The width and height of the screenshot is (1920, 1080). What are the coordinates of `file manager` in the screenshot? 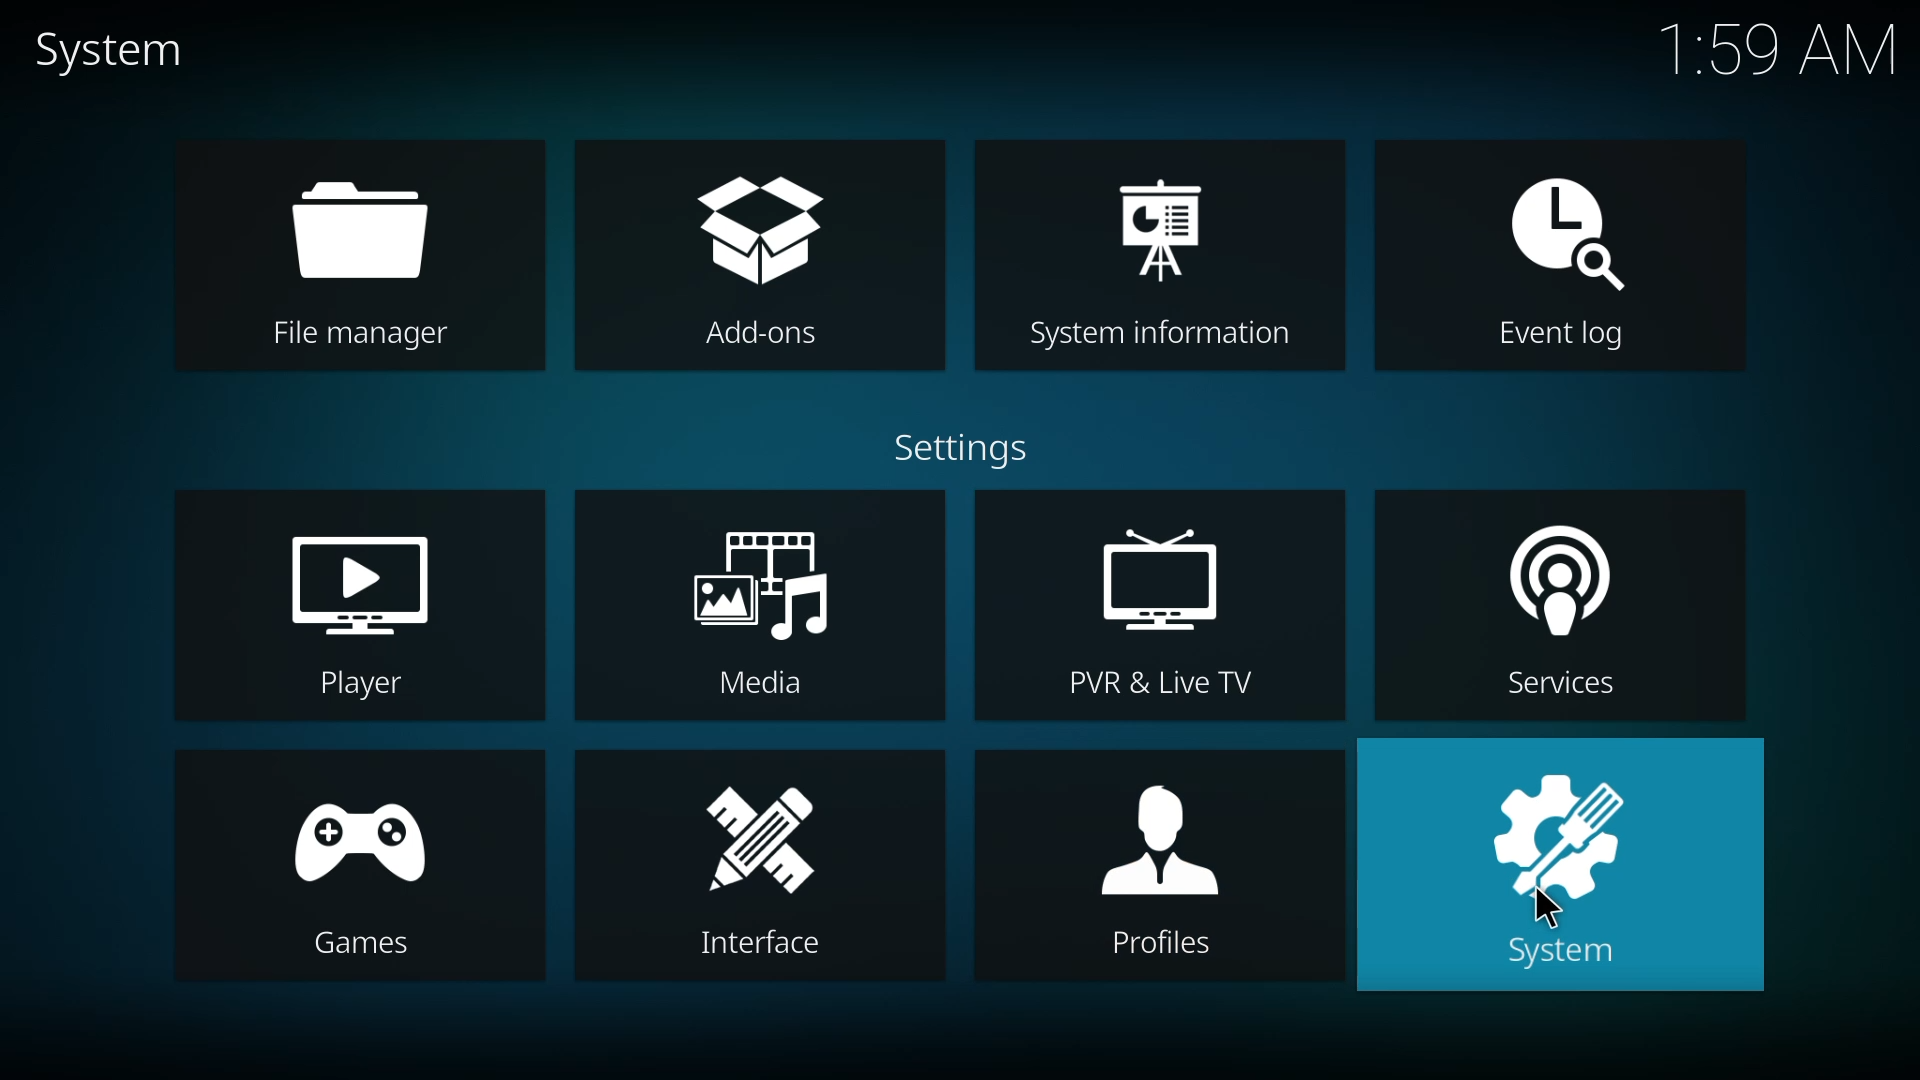 It's located at (355, 272).